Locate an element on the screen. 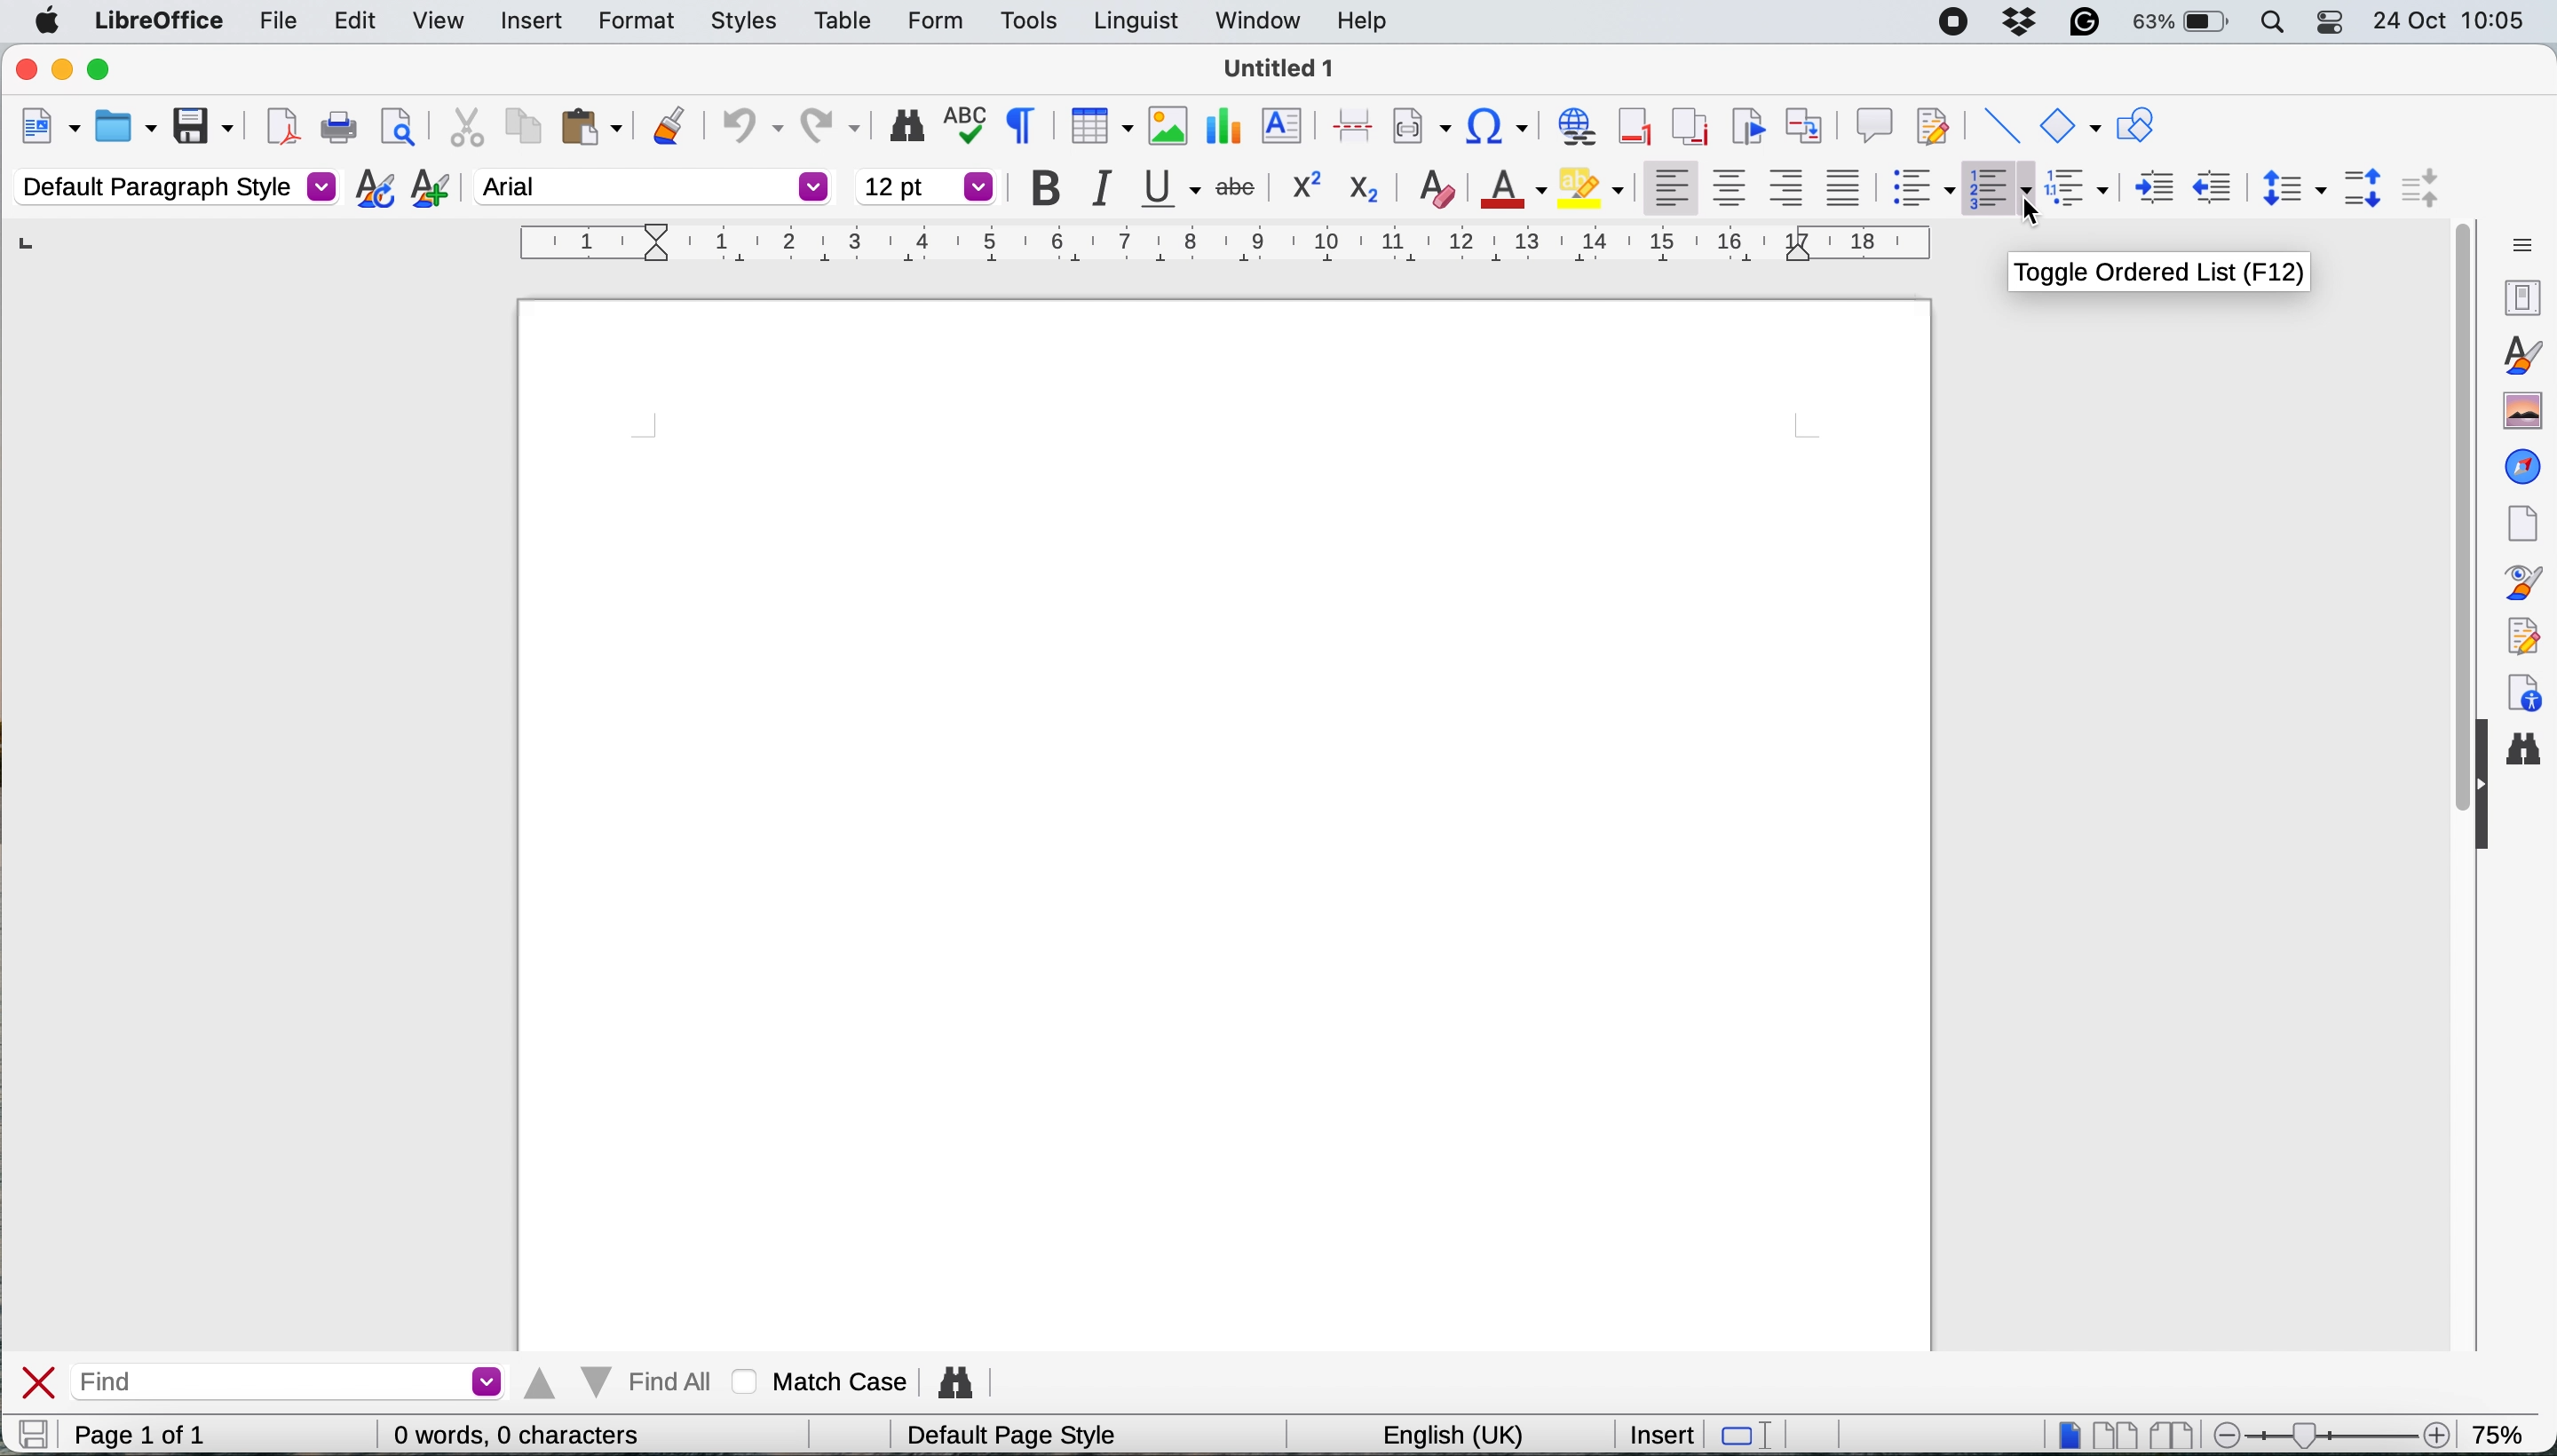 The image size is (2557, 1456). minimise is located at coordinates (63, 70).